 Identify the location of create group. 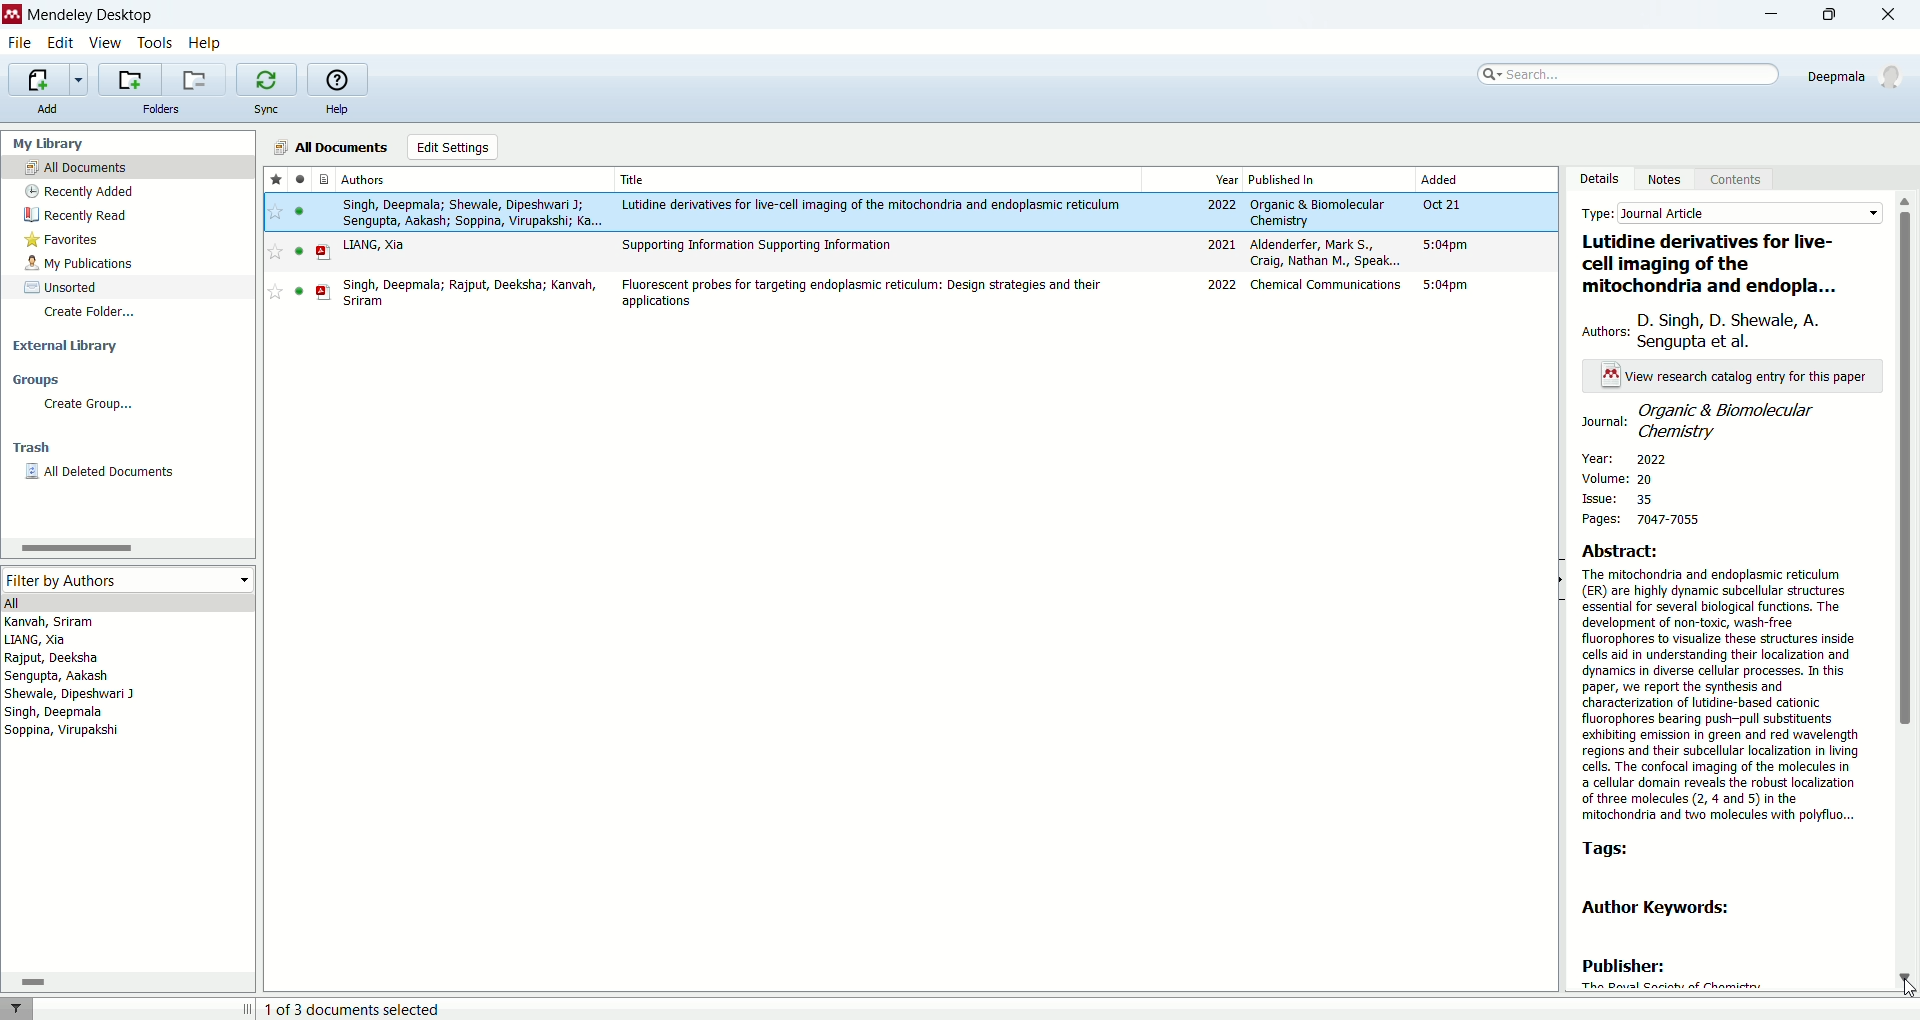
(90, 404).